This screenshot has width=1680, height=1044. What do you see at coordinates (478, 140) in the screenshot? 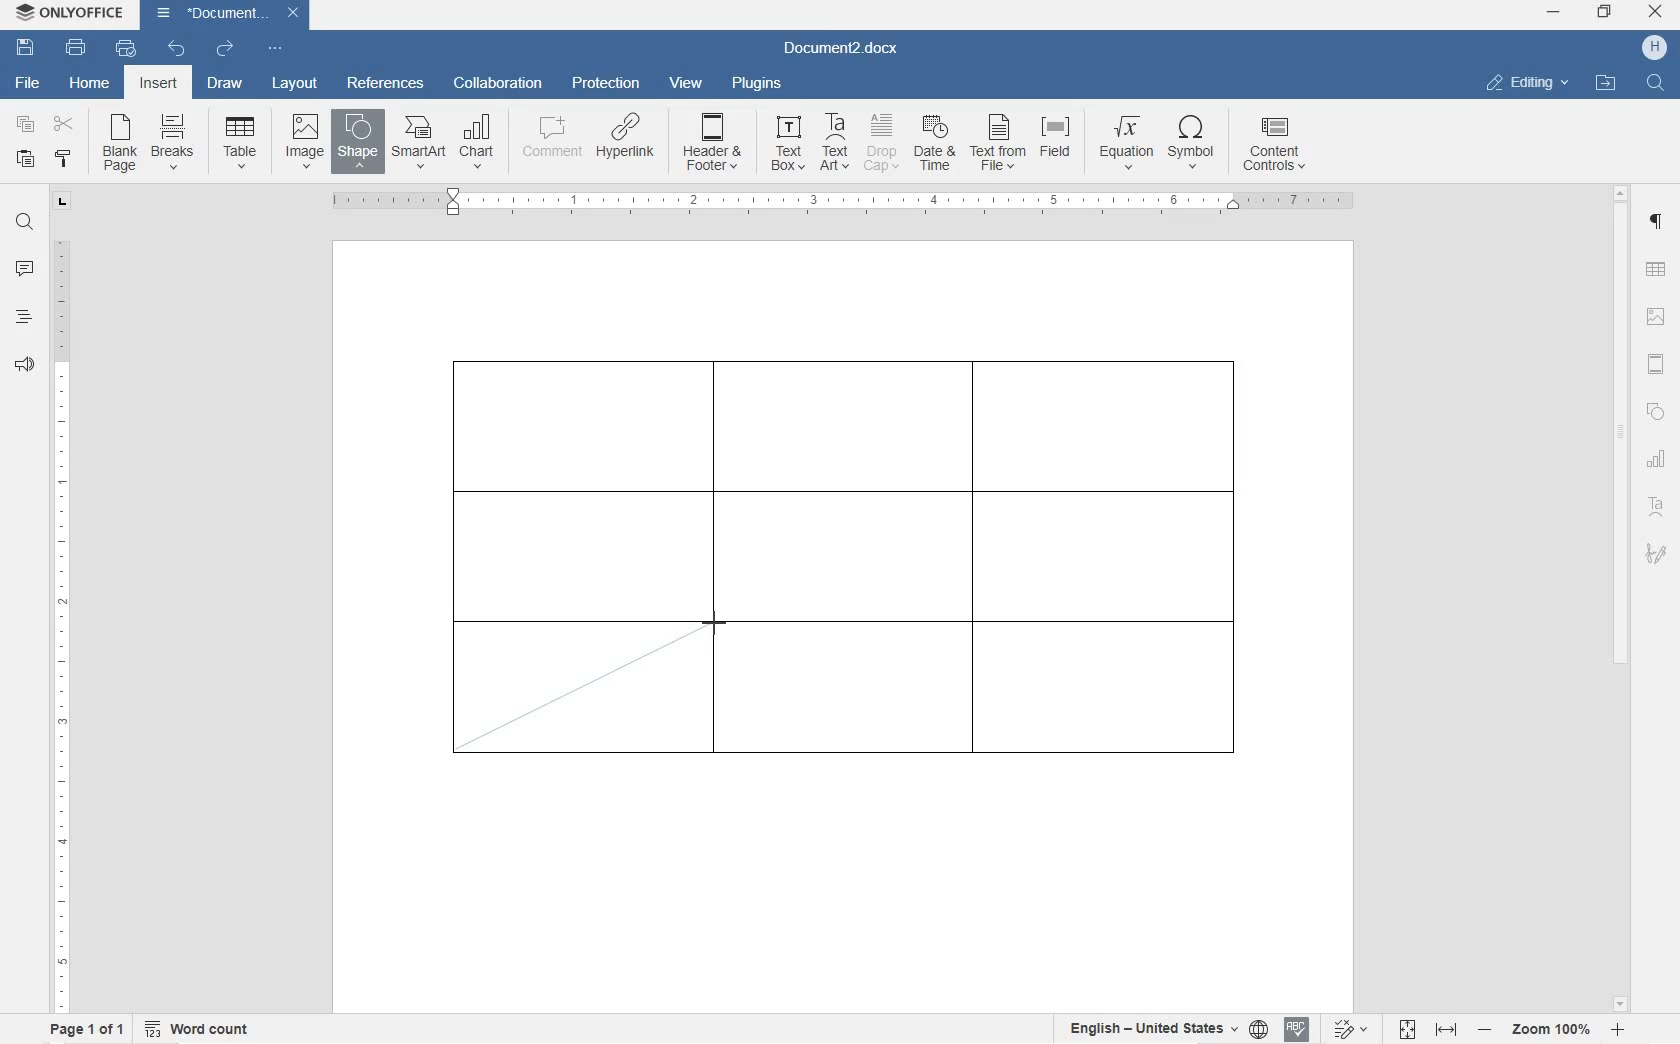
I see `CHART` at bounding box center [478, 140].